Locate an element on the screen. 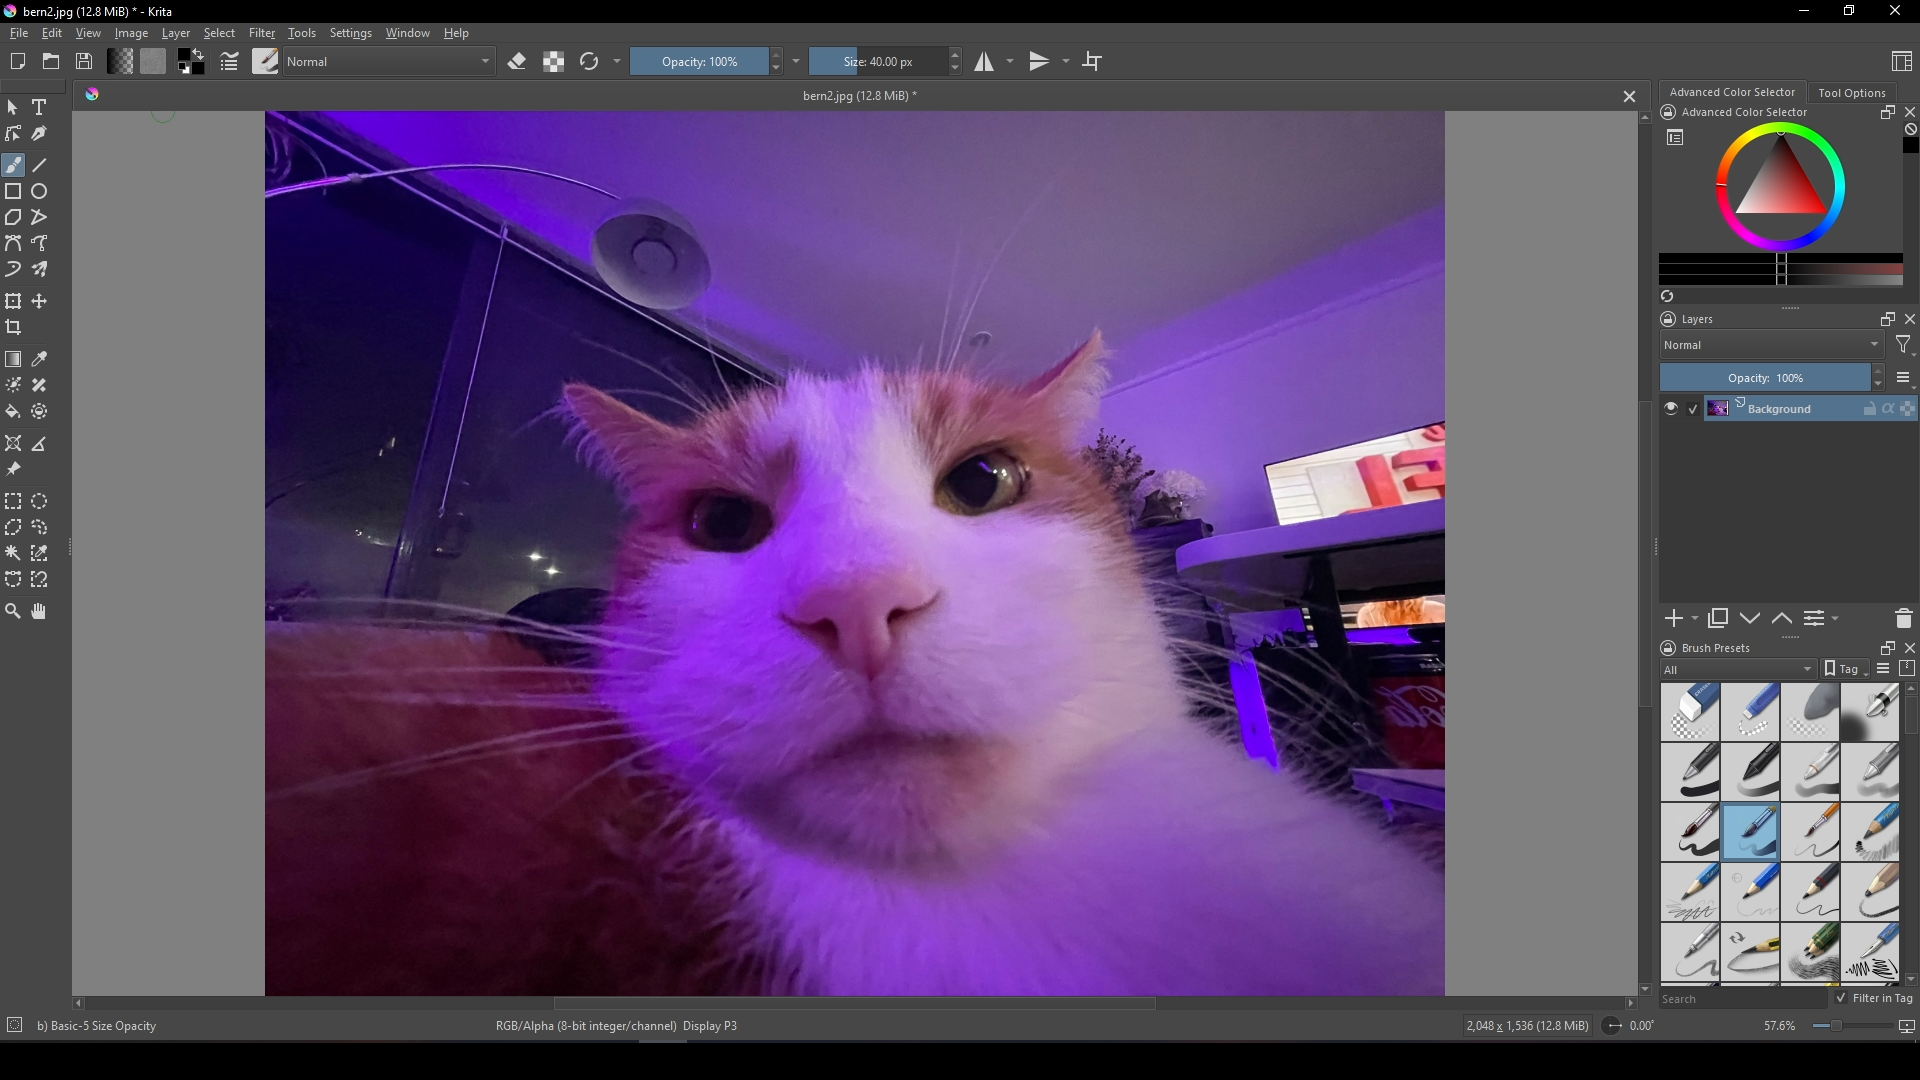  Edit shapes tool is located at coordinates (13, 133).